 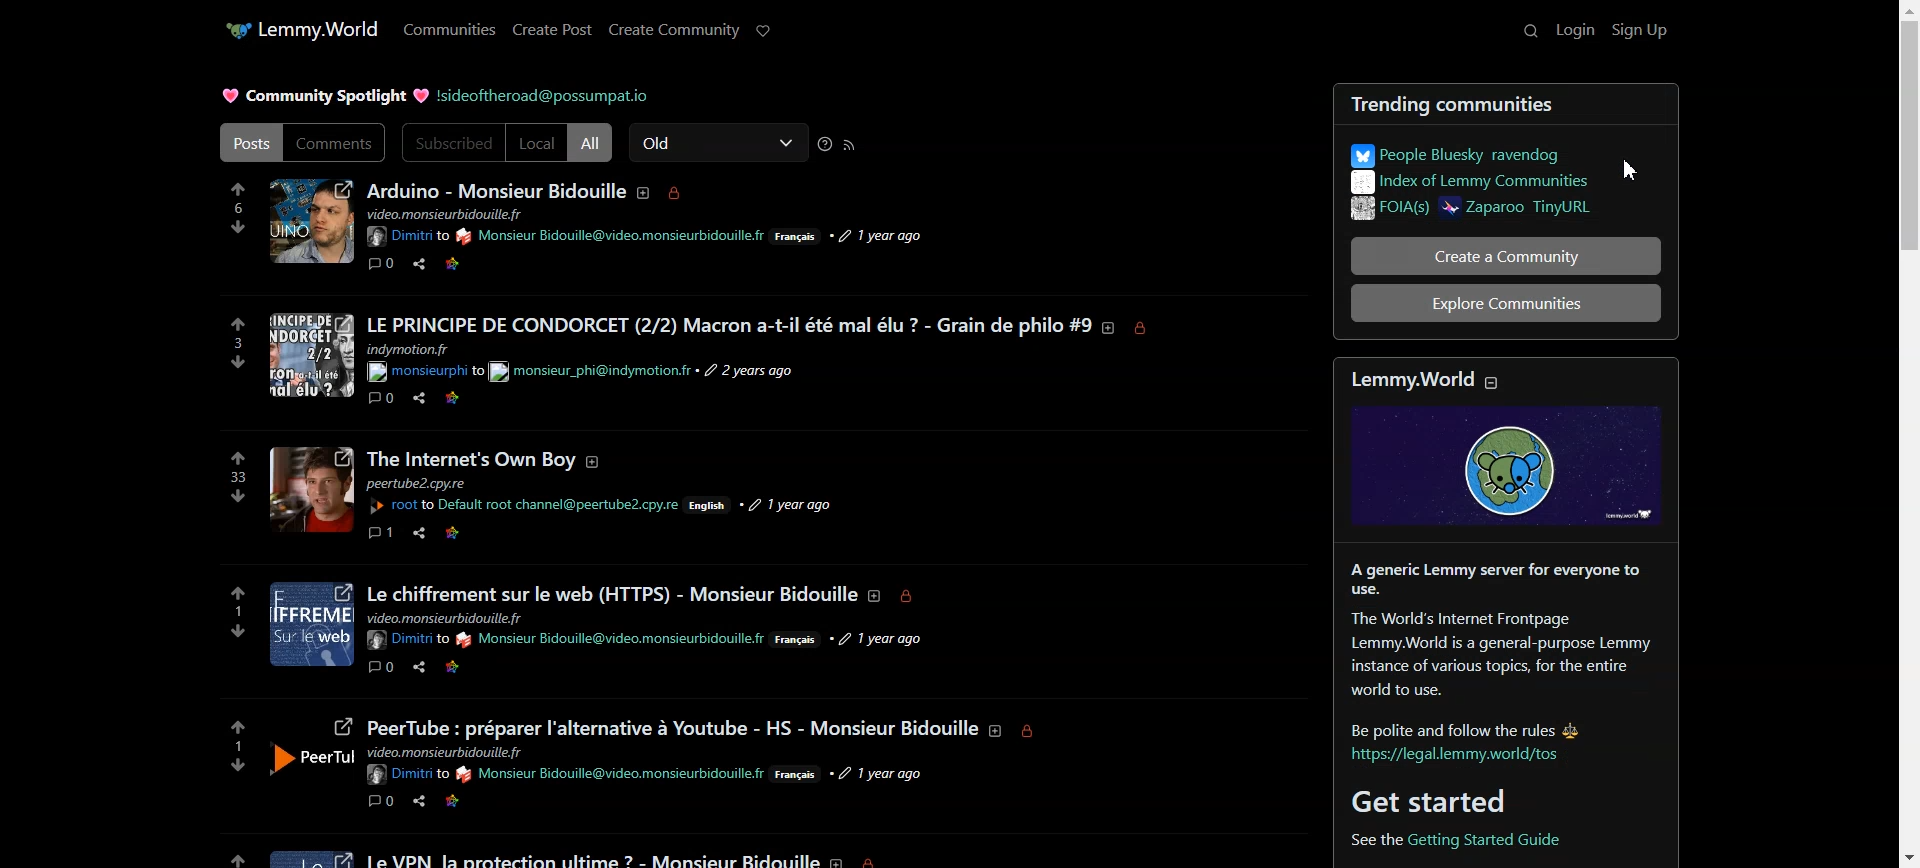 What do you see at coordinates (1110, 328) in the screenshot?
I see `about` at bounding box center [1110, 328].